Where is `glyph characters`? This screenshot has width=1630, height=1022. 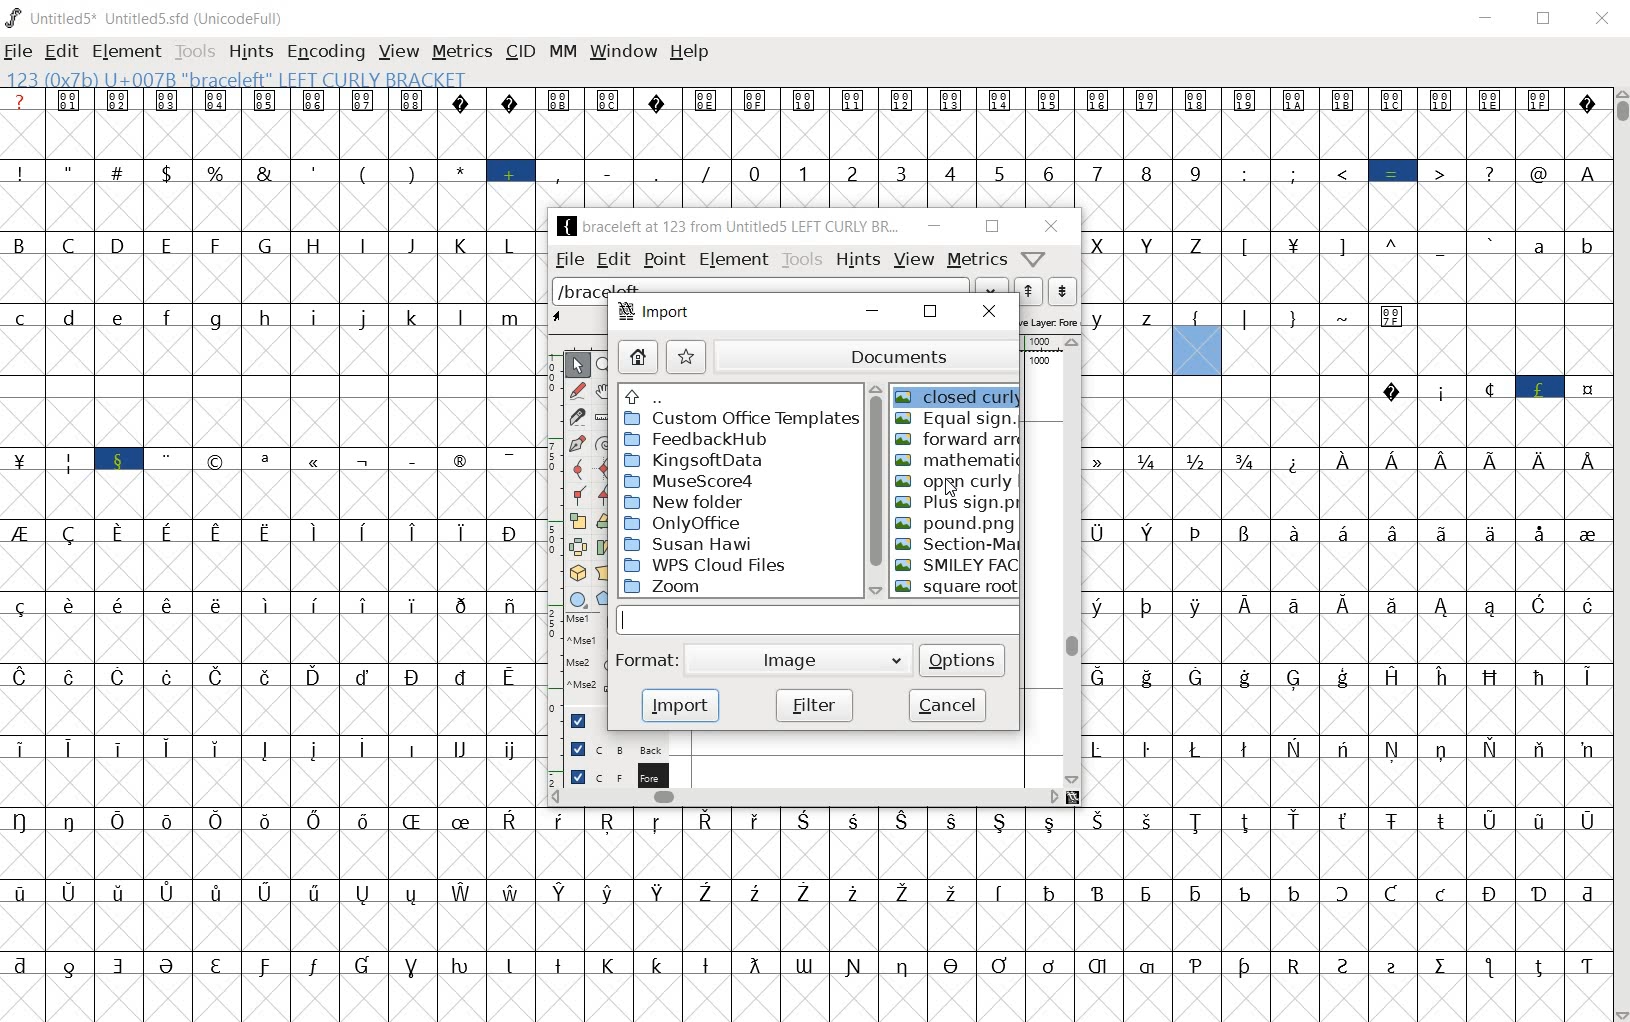
glyph characters is located at coordinates (1072, 146).